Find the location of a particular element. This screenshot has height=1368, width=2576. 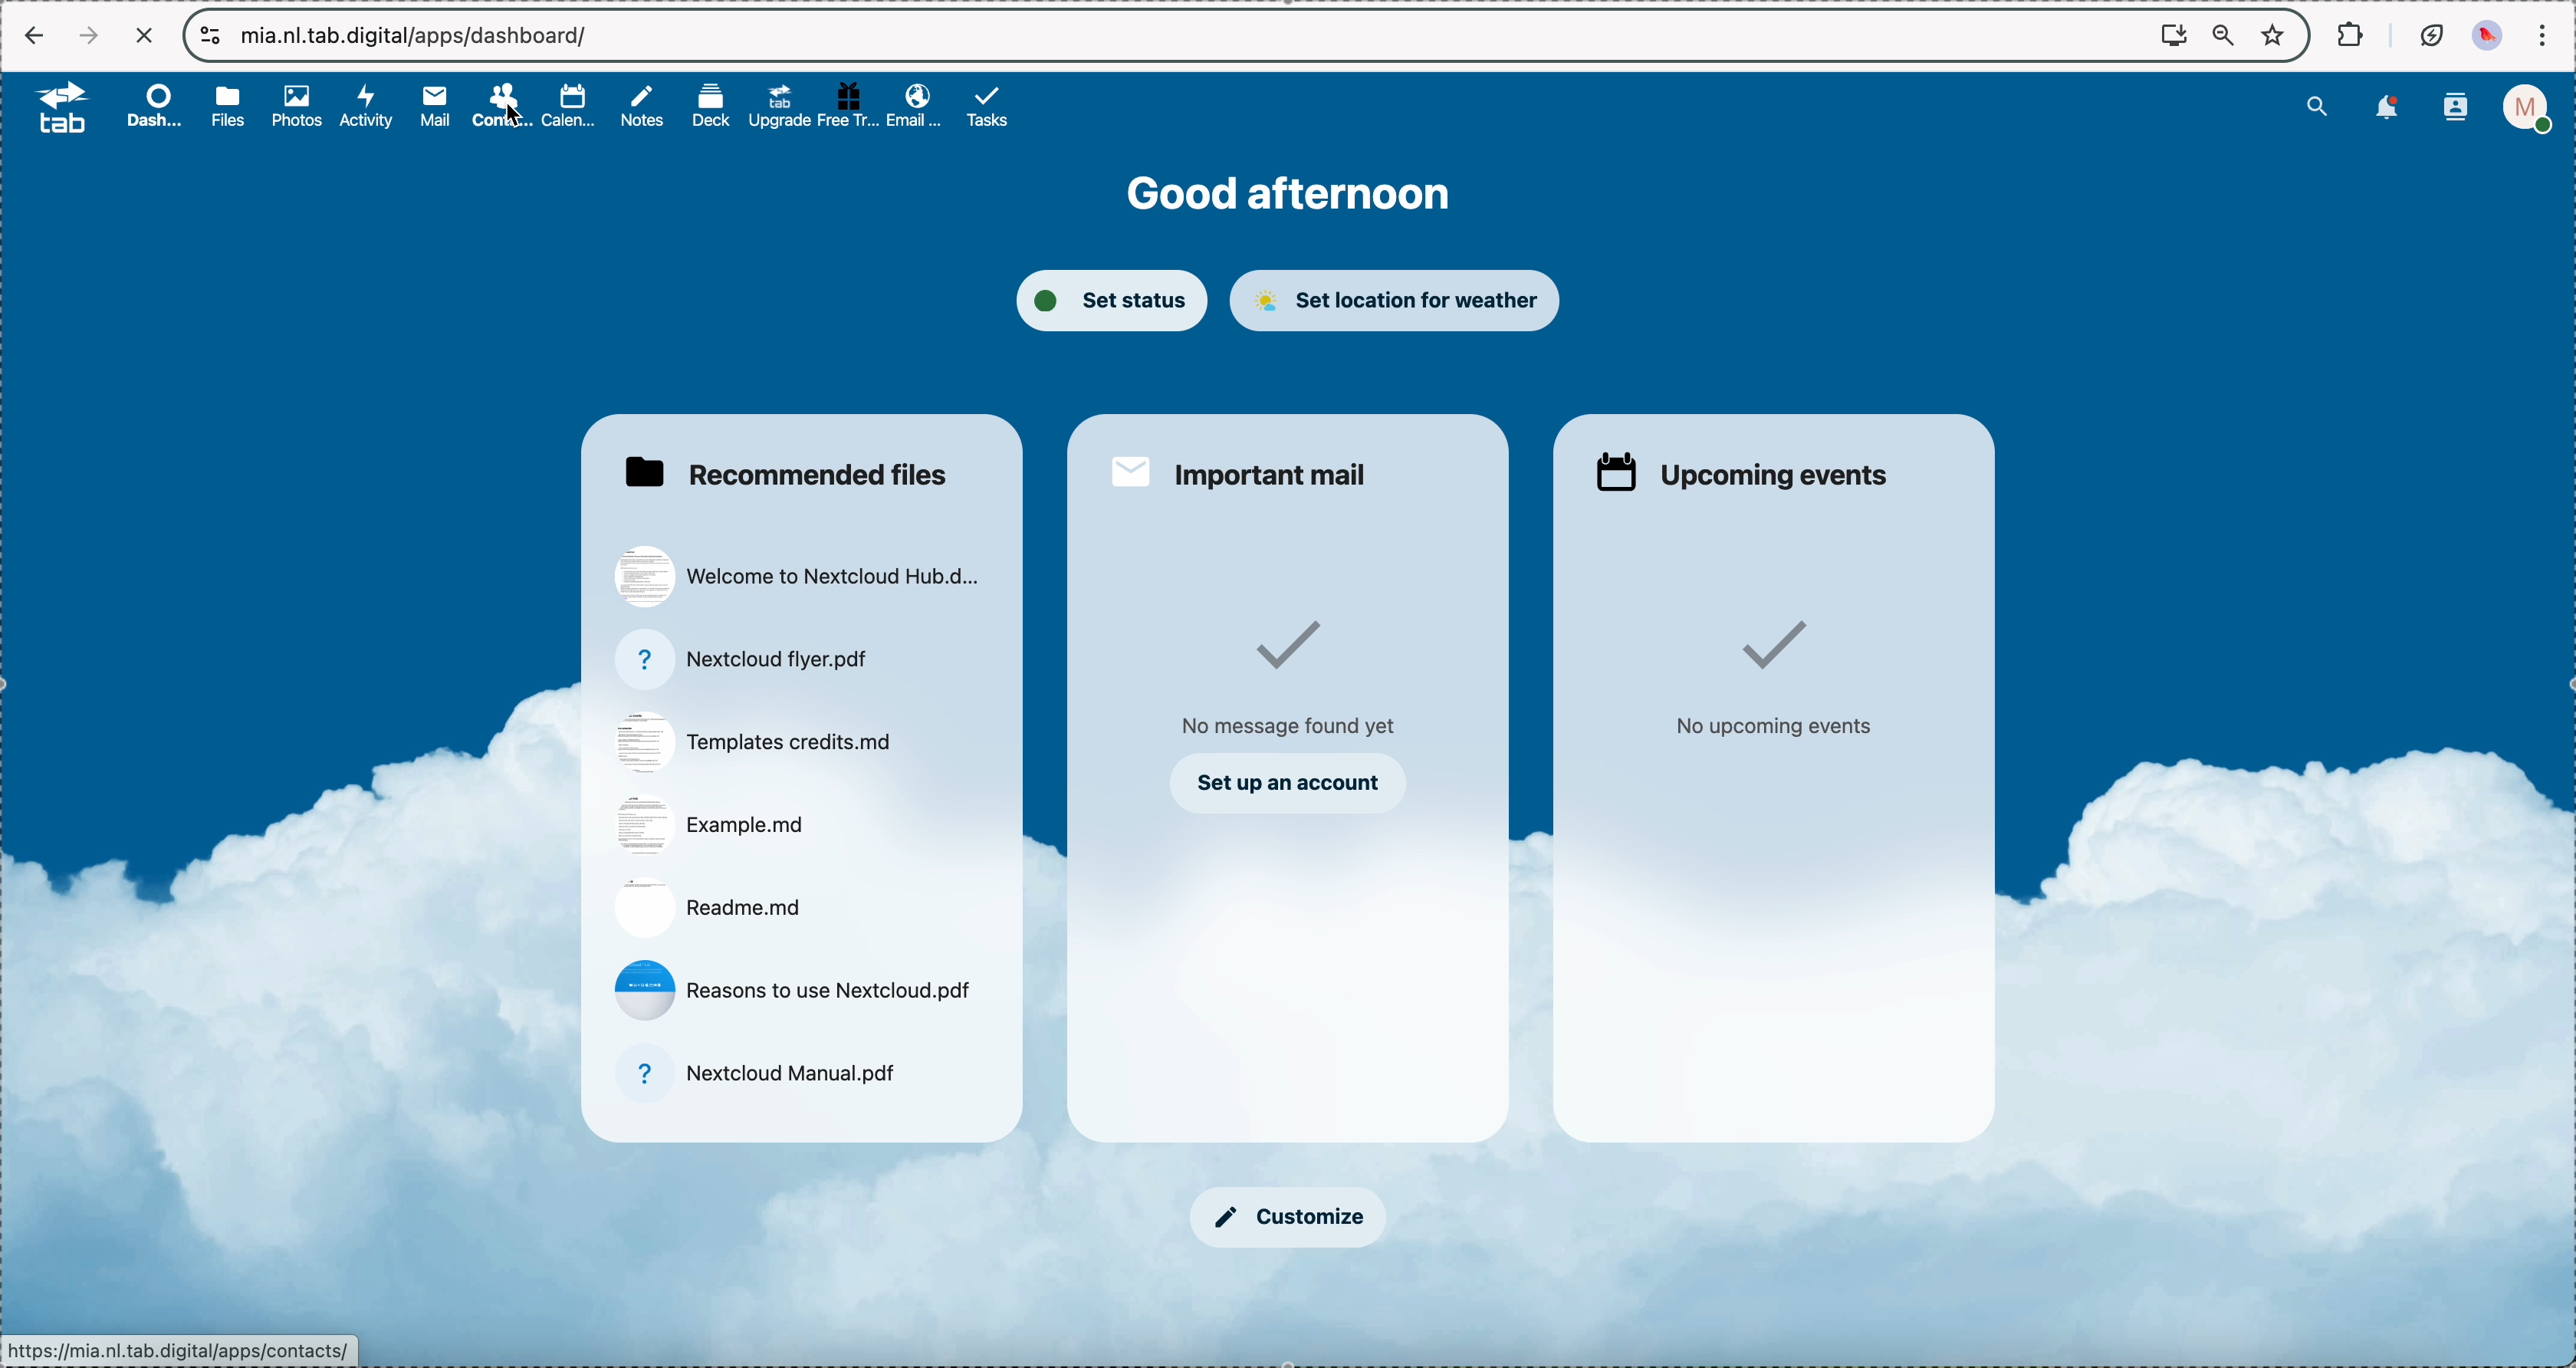

file is located at coordinates (758, 659).